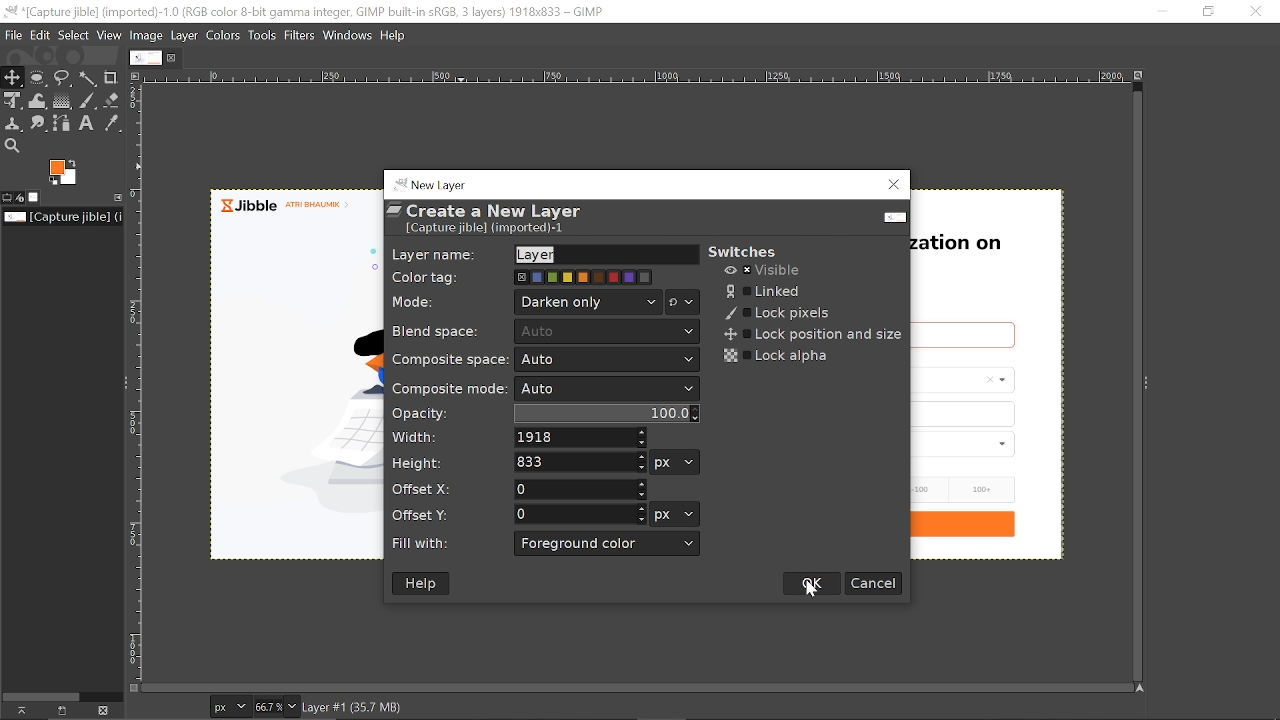 The image size is (1280, 720). What do you see at coordinates (186, 34) in the screenshot?
I see `Layer` at bounding box center [186, 34].